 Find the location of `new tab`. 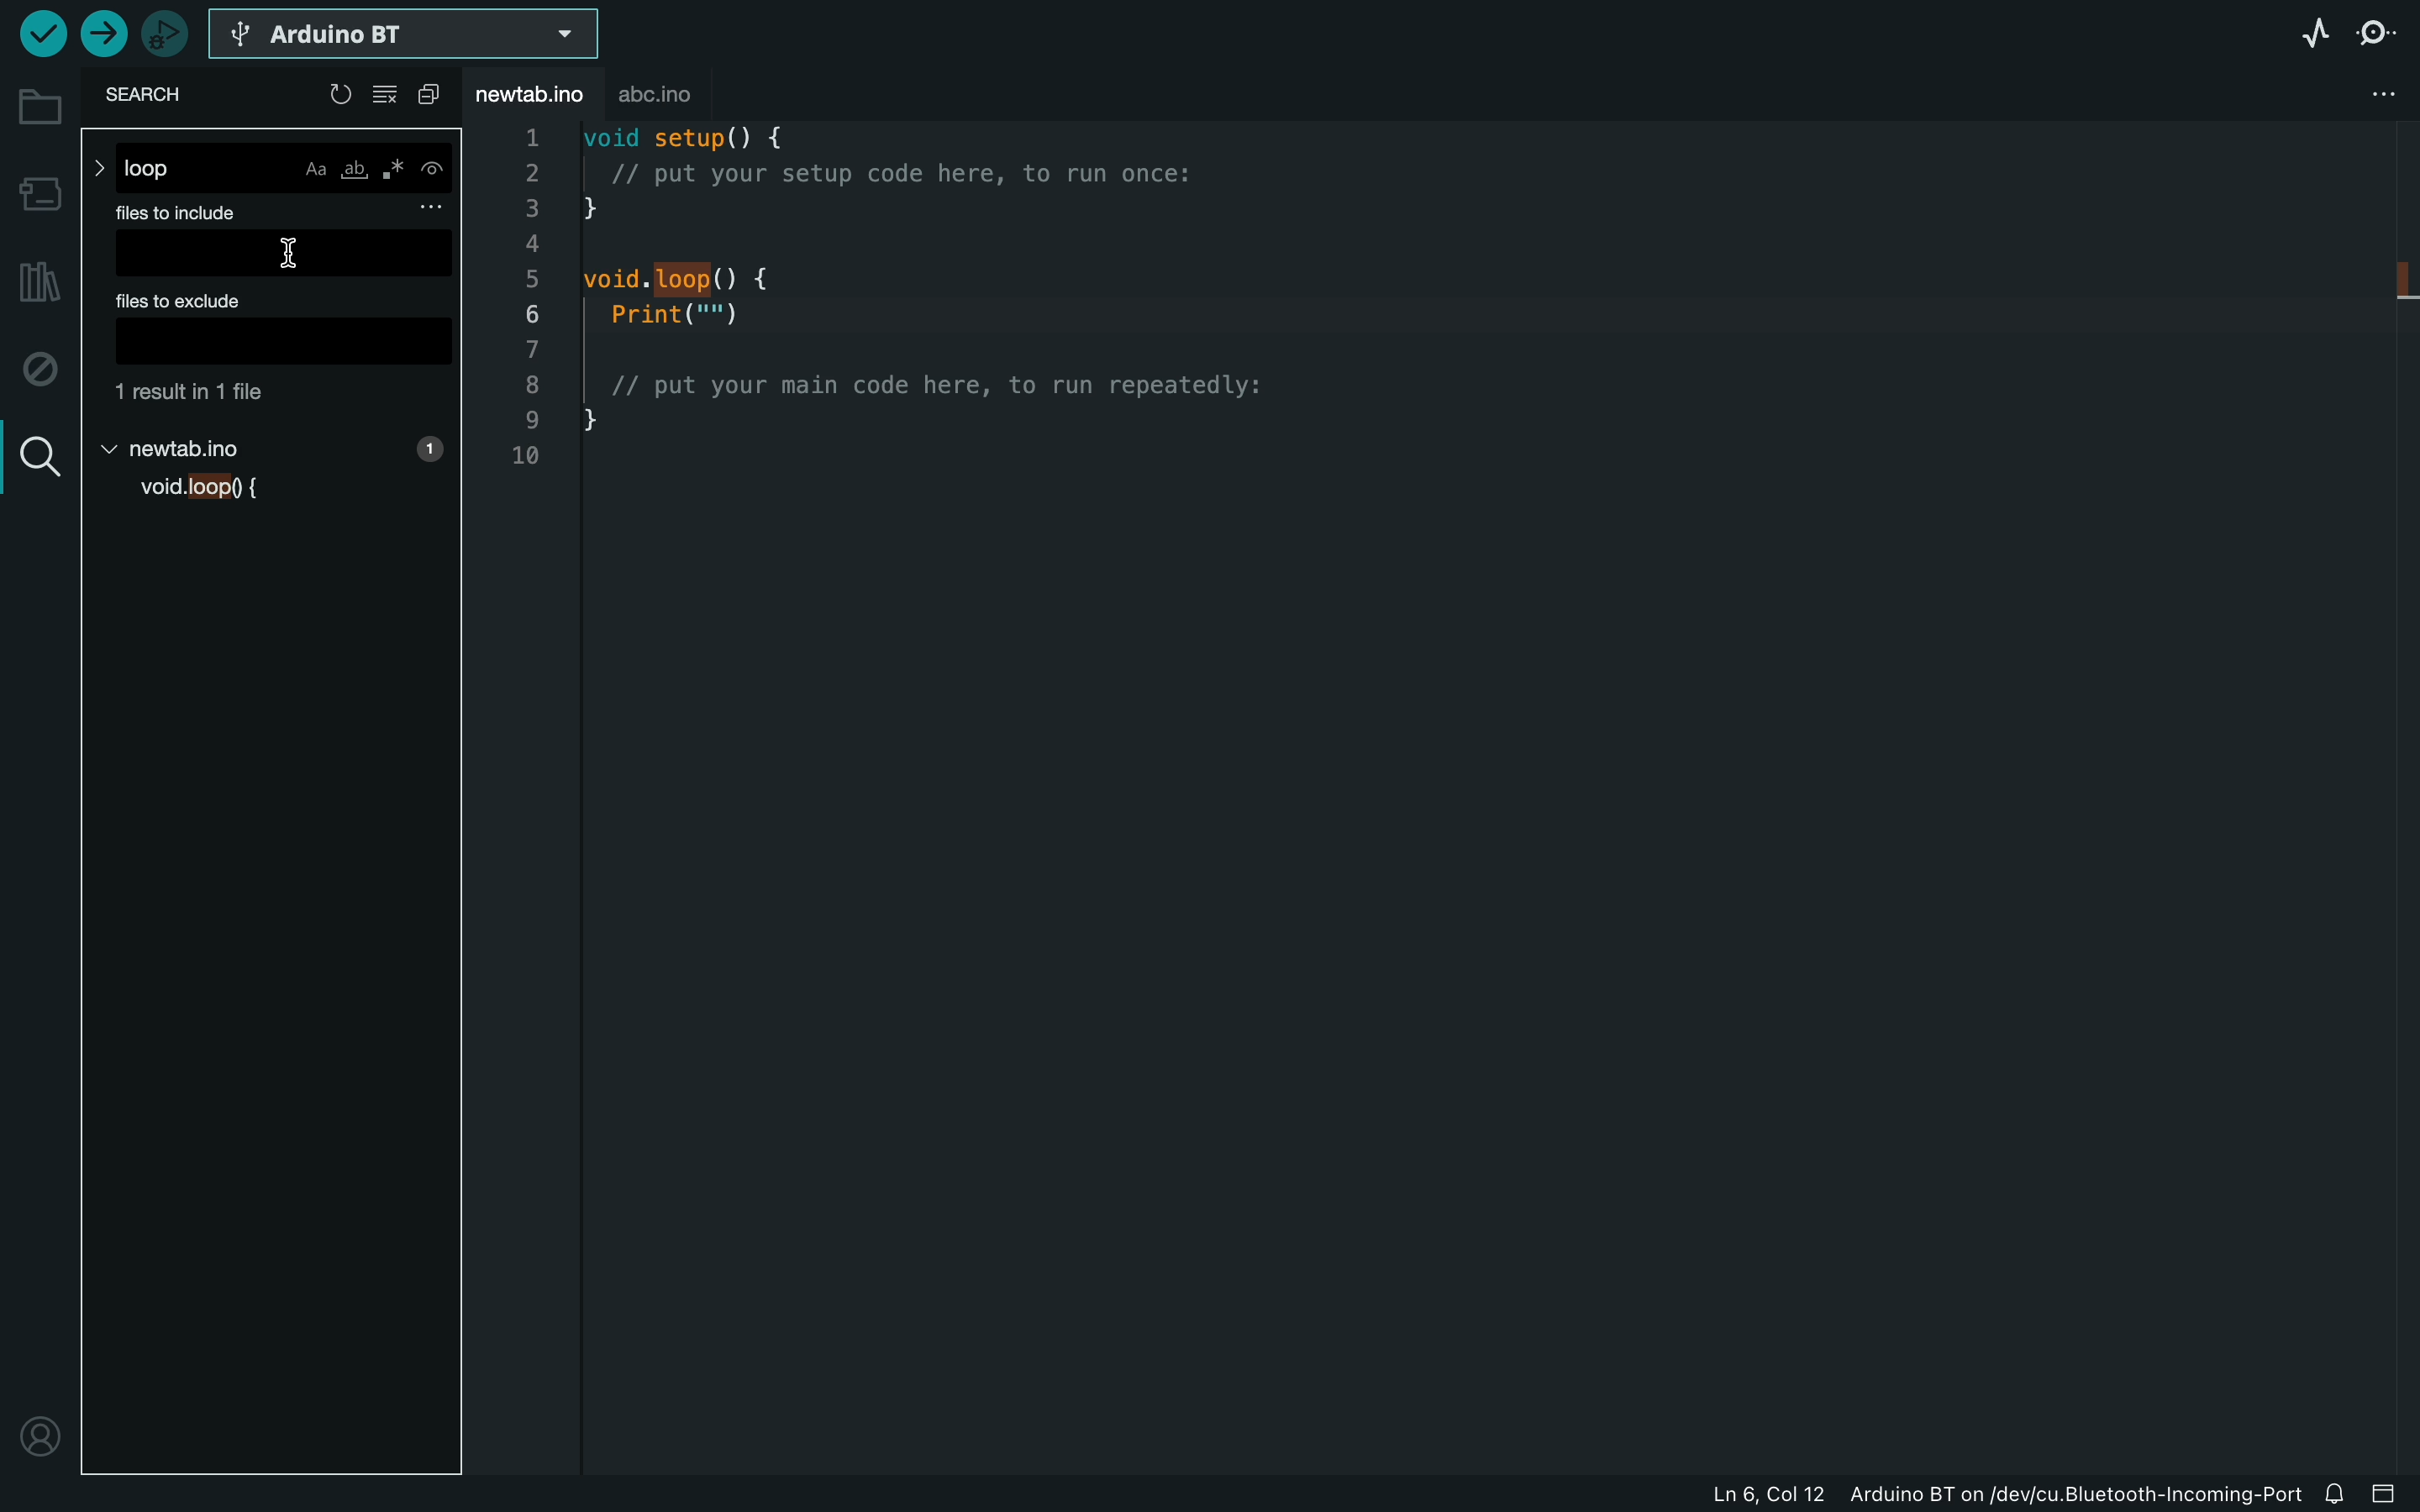

new tab is located at coordinates (273, 444).